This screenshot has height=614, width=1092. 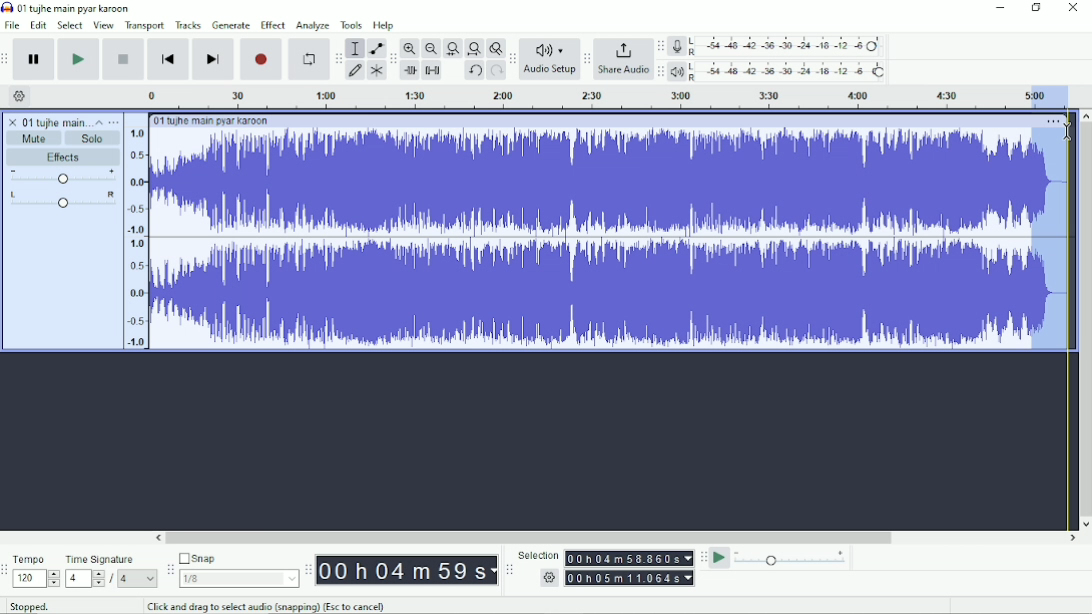 I want to click on 01 tujhe main pyar karoon, so click(x=56, y=121).